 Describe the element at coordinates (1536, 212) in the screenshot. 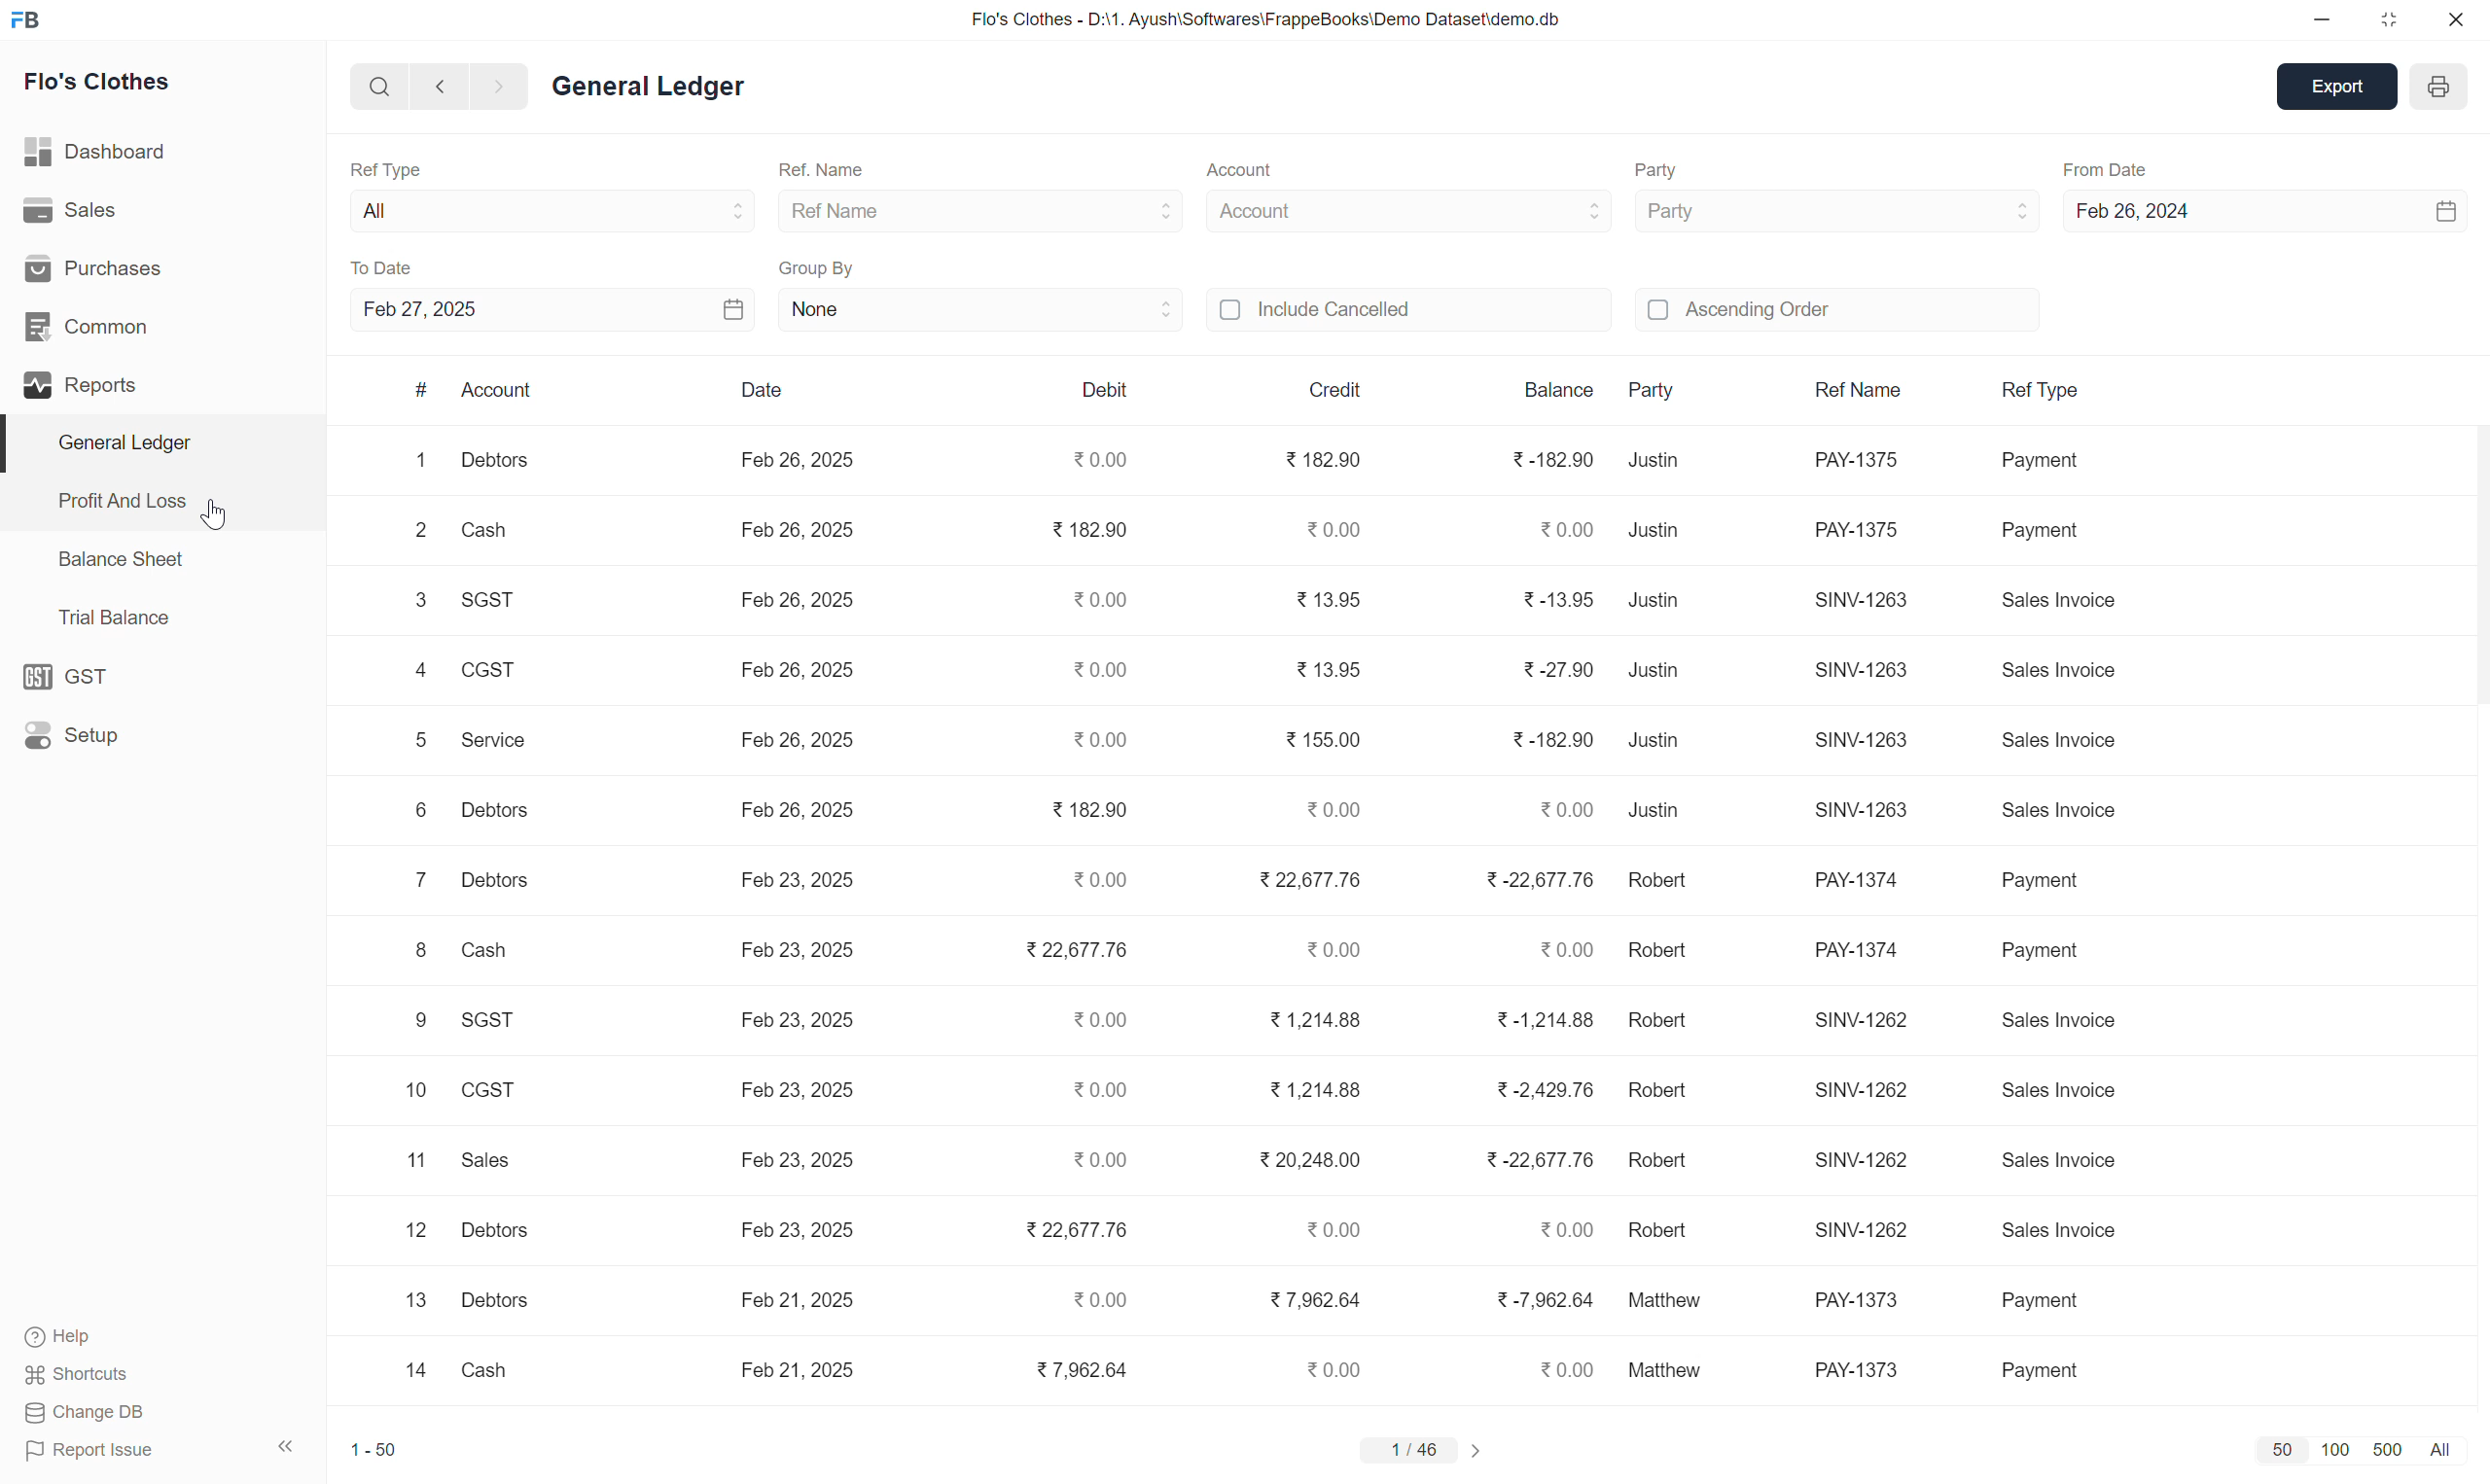

I see `Account dropdown` at that location.